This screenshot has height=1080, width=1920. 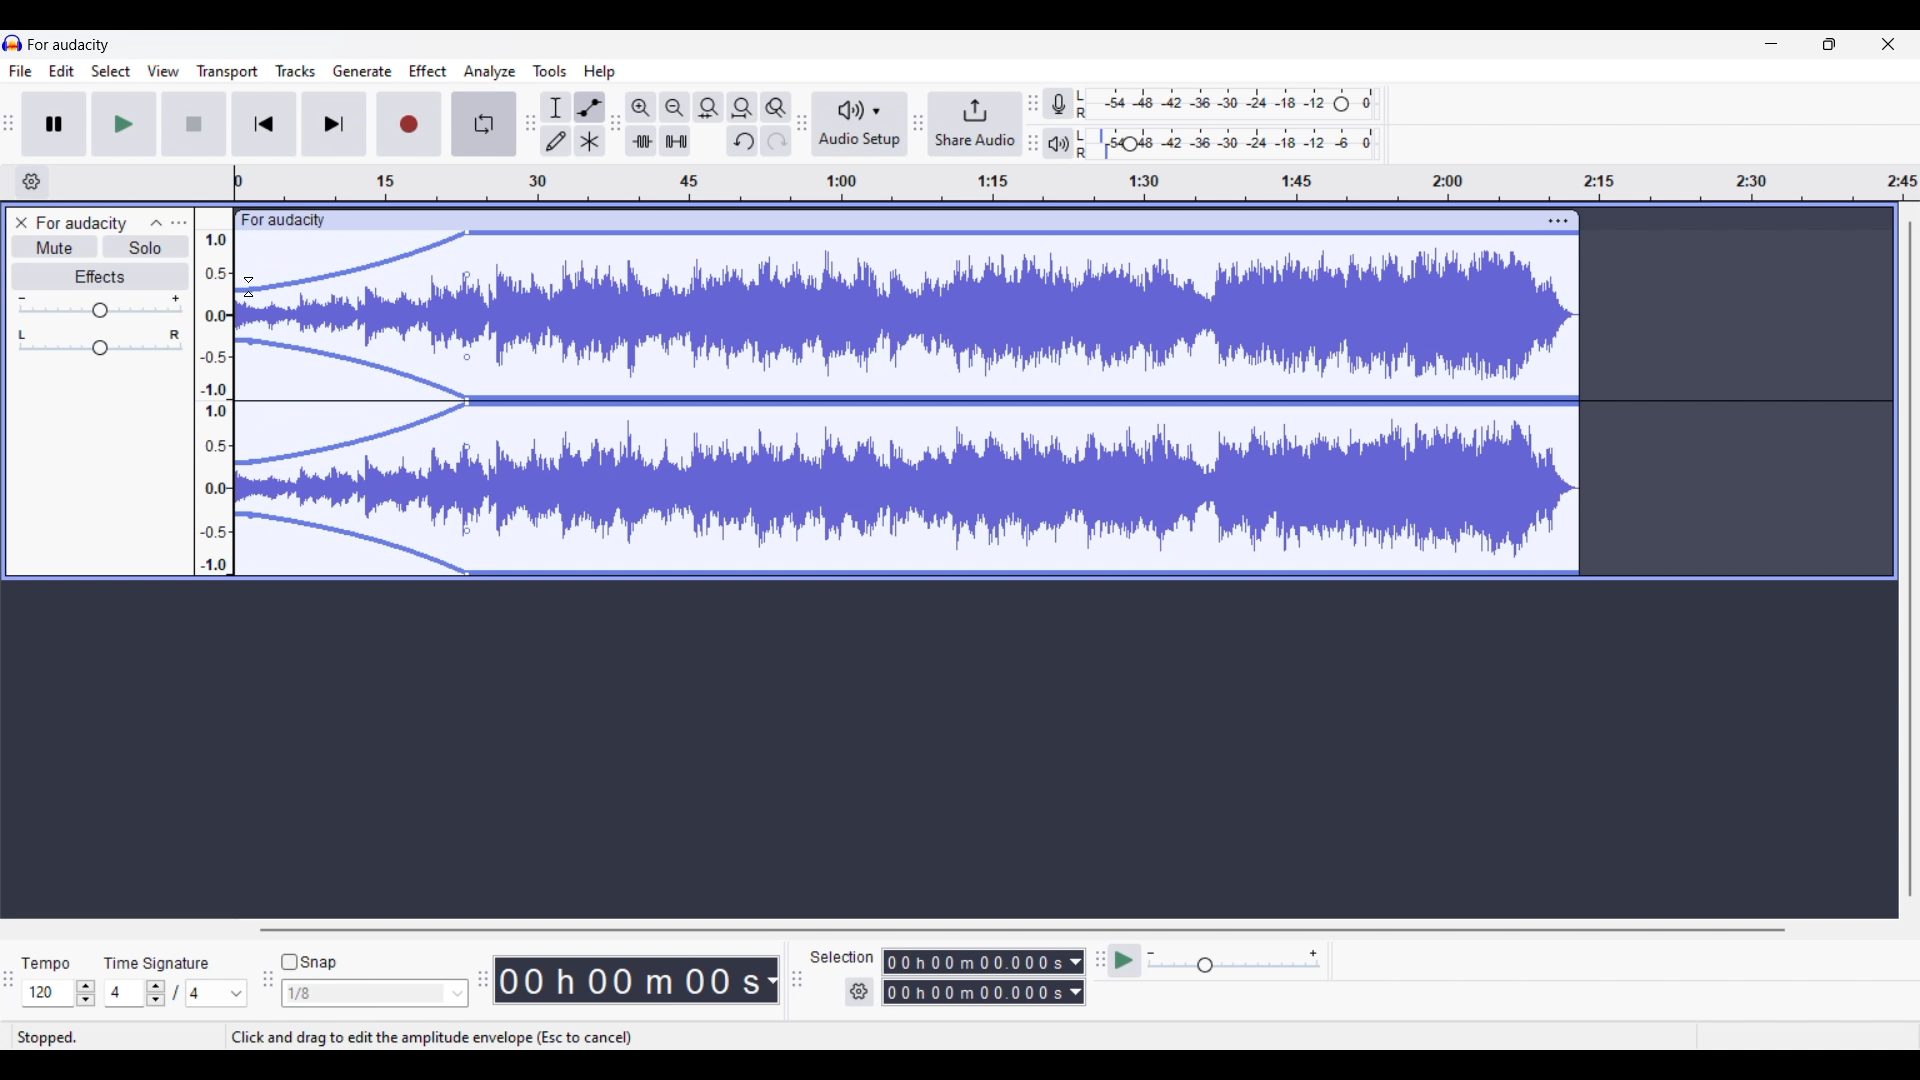 I want to click on click to move, so click(x=936, y=220).